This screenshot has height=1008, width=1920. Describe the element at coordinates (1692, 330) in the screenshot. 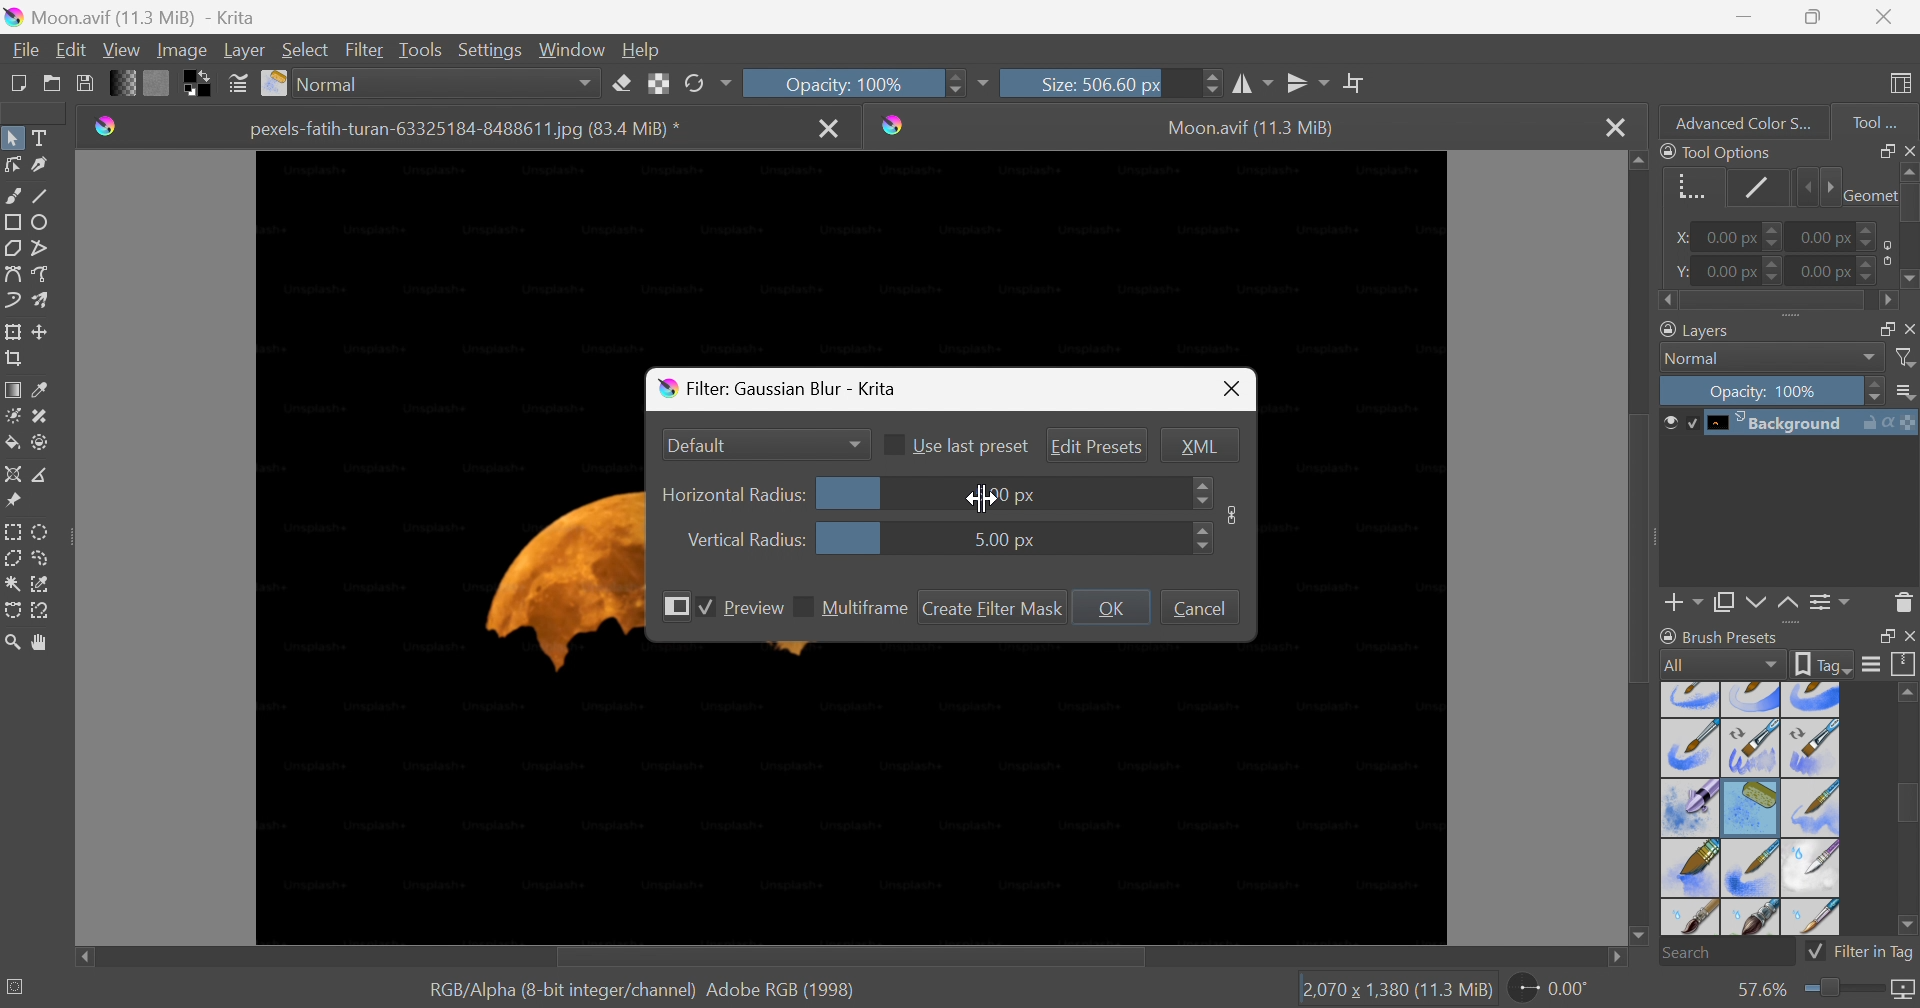

I see `Layers` at that location.